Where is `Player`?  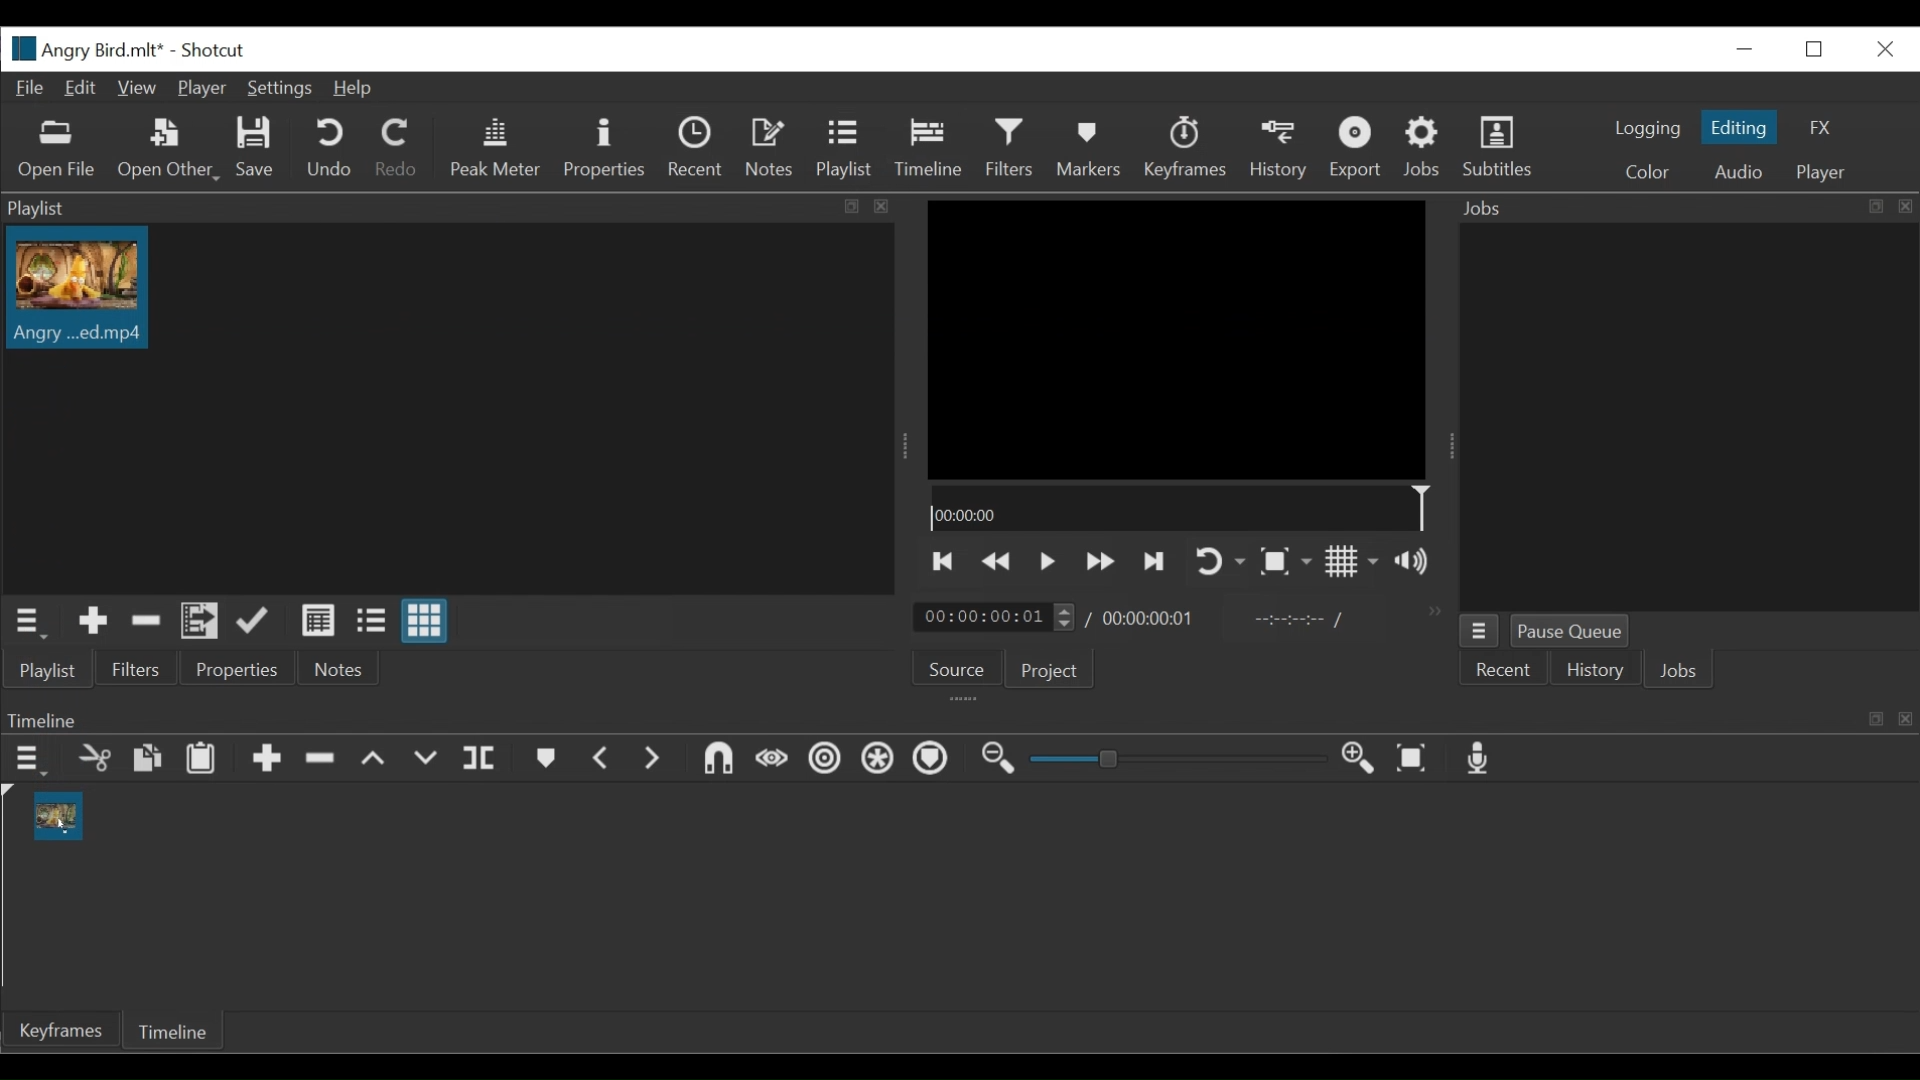
Player is located at coordinates (201, 89).